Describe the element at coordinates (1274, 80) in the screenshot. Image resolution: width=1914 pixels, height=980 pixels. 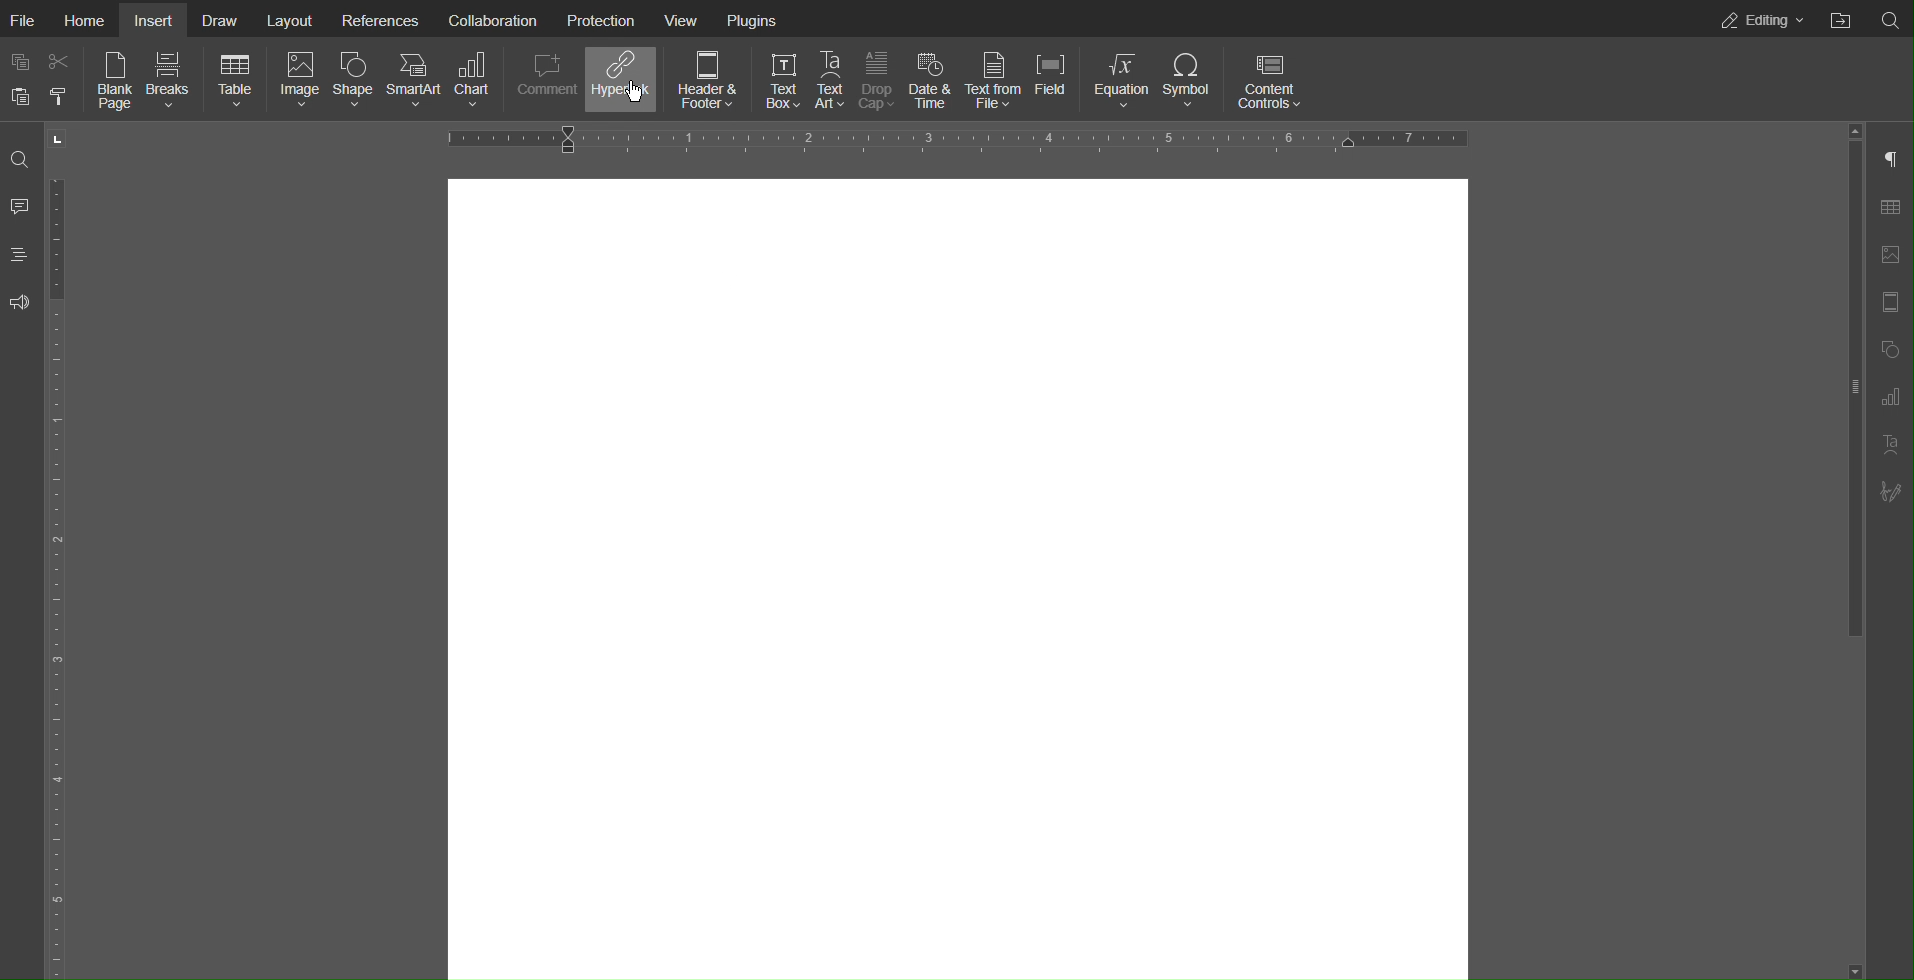
I see `Content Controls` at that location.